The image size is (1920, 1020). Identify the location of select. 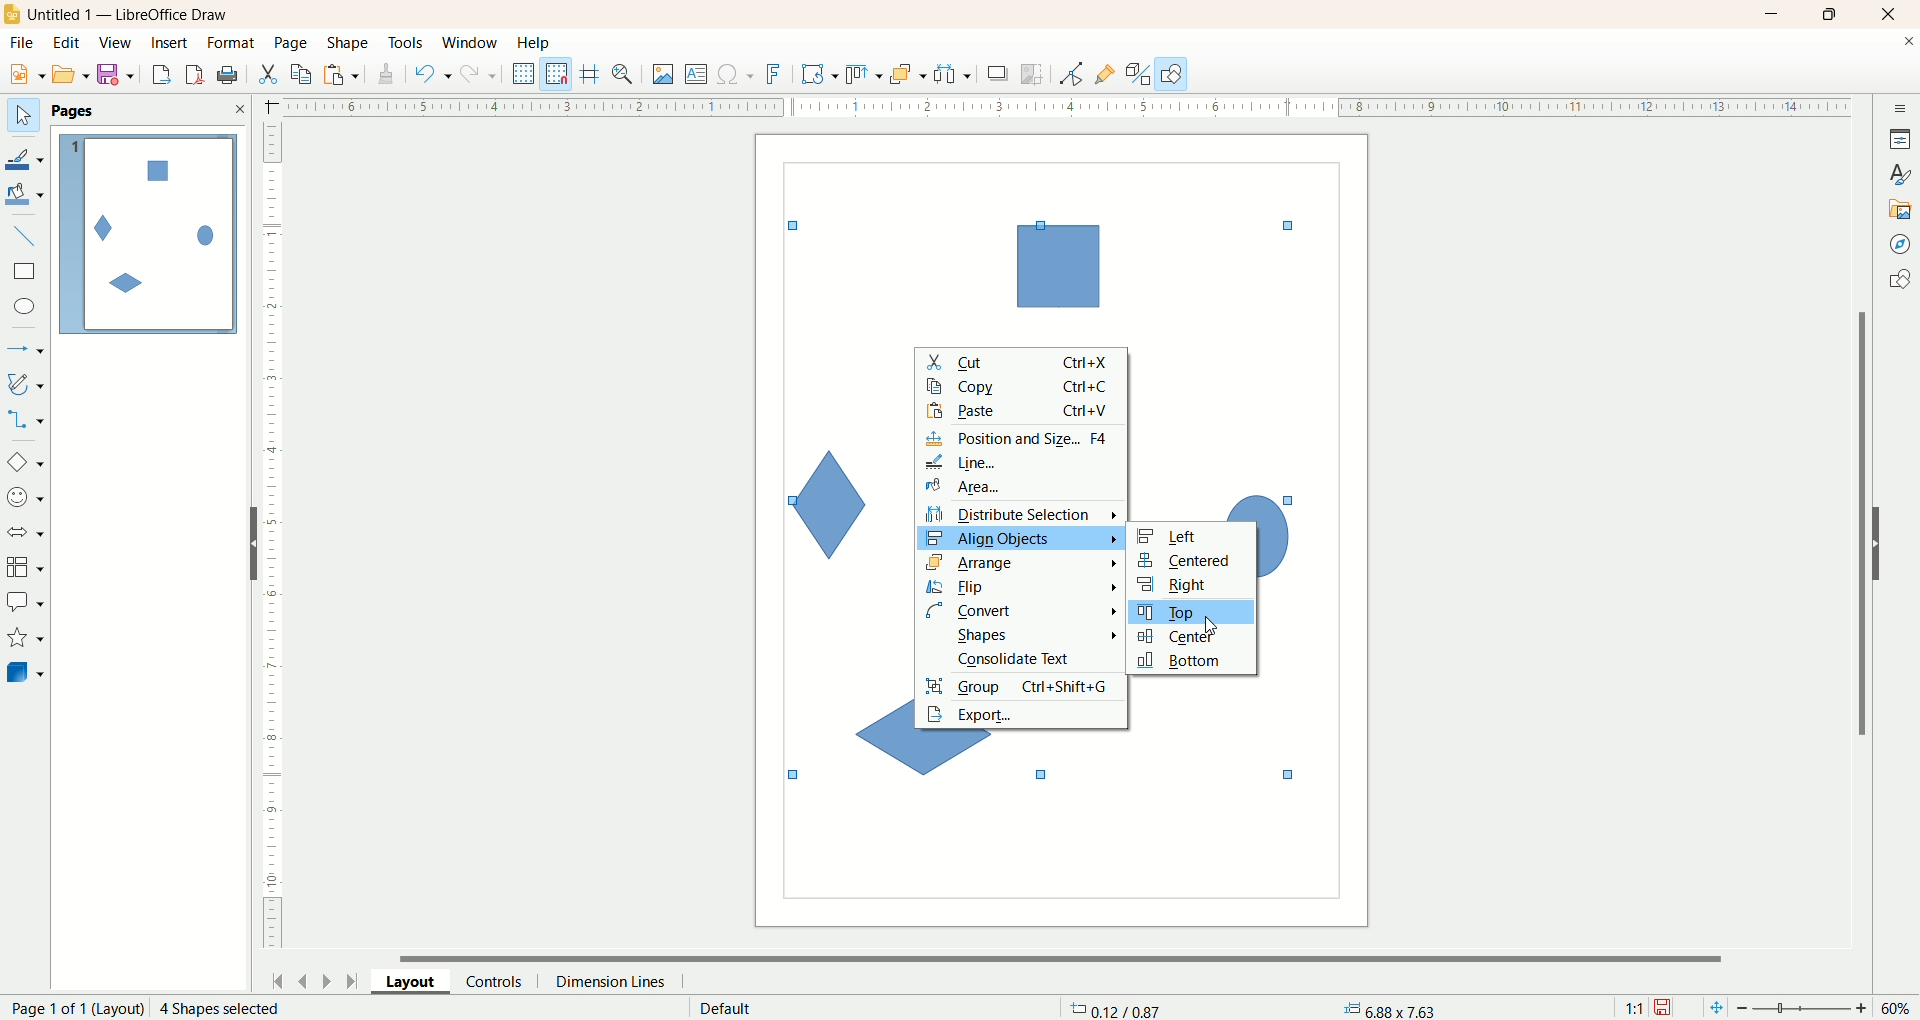
(23, 116).